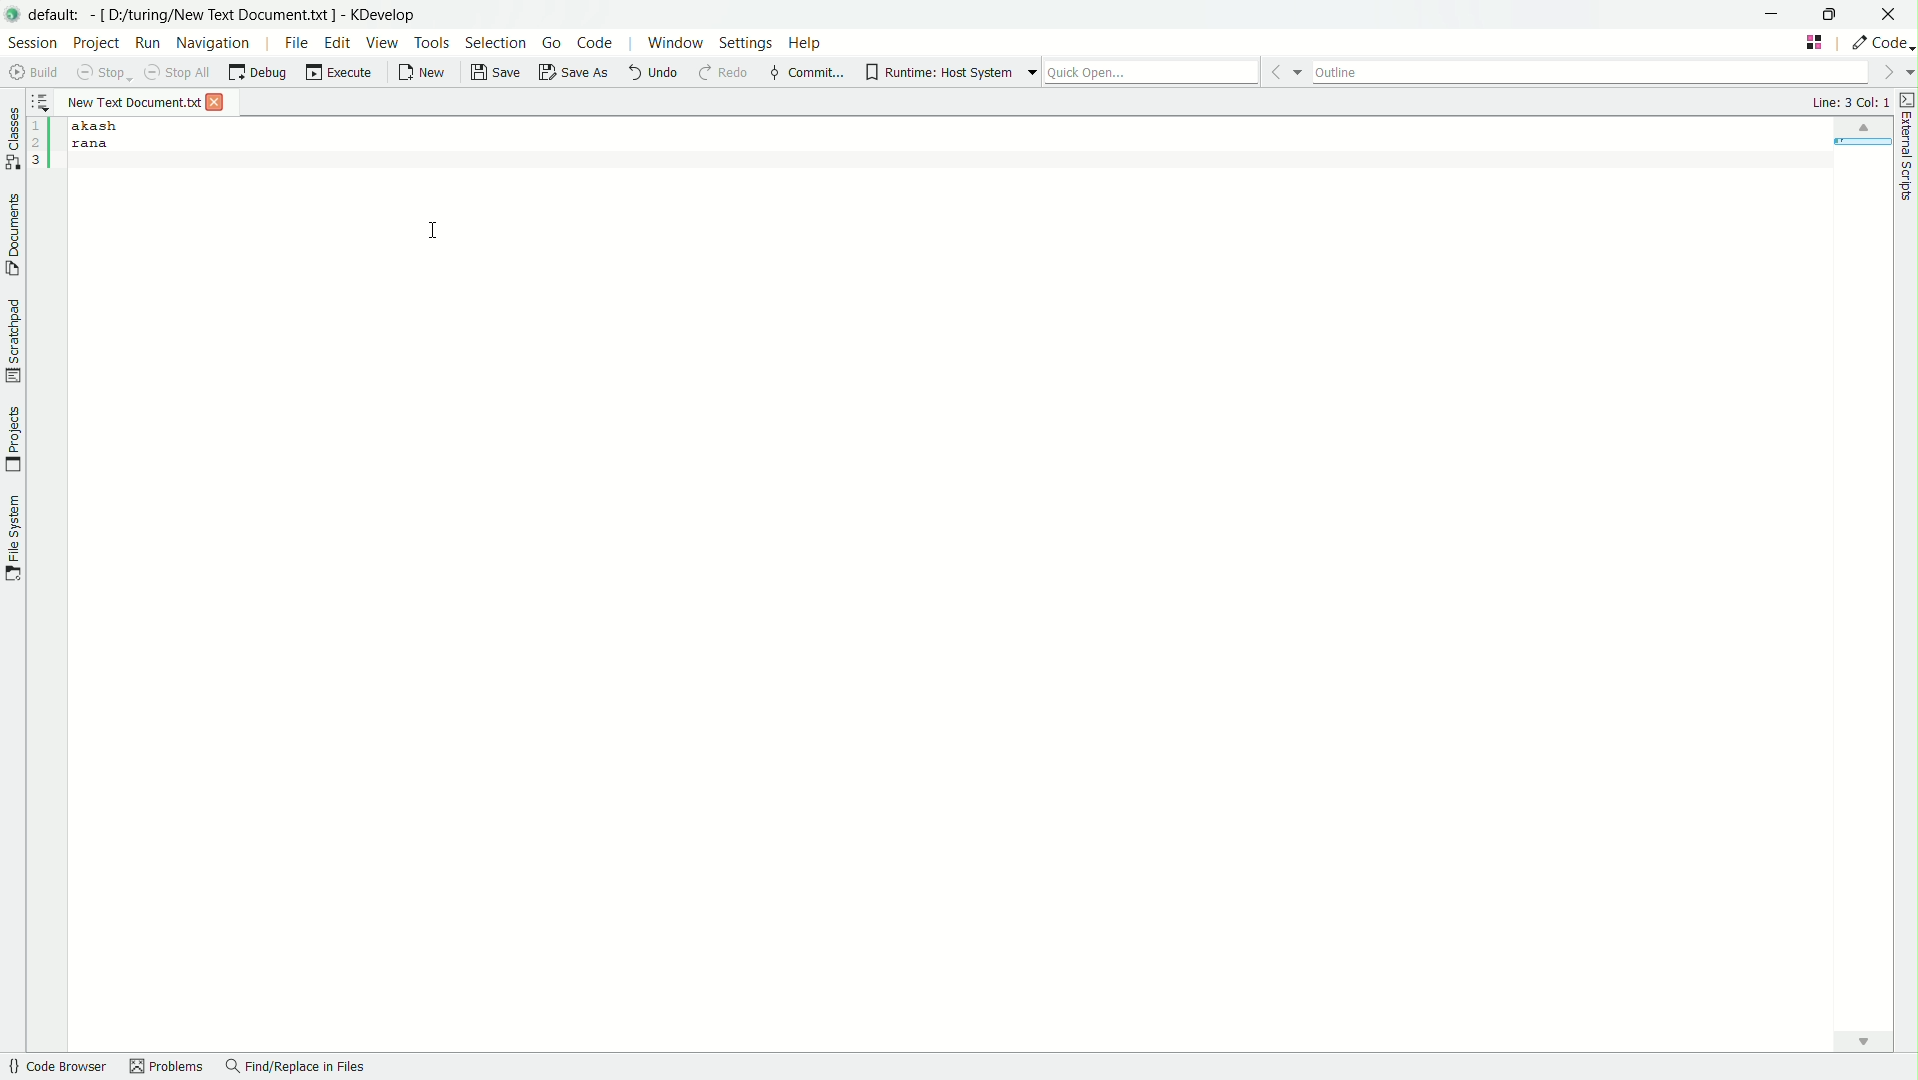  What do you see at coordinates (653, 74) in the screenshot?
I see `undo` at bounding box center [653, 74].